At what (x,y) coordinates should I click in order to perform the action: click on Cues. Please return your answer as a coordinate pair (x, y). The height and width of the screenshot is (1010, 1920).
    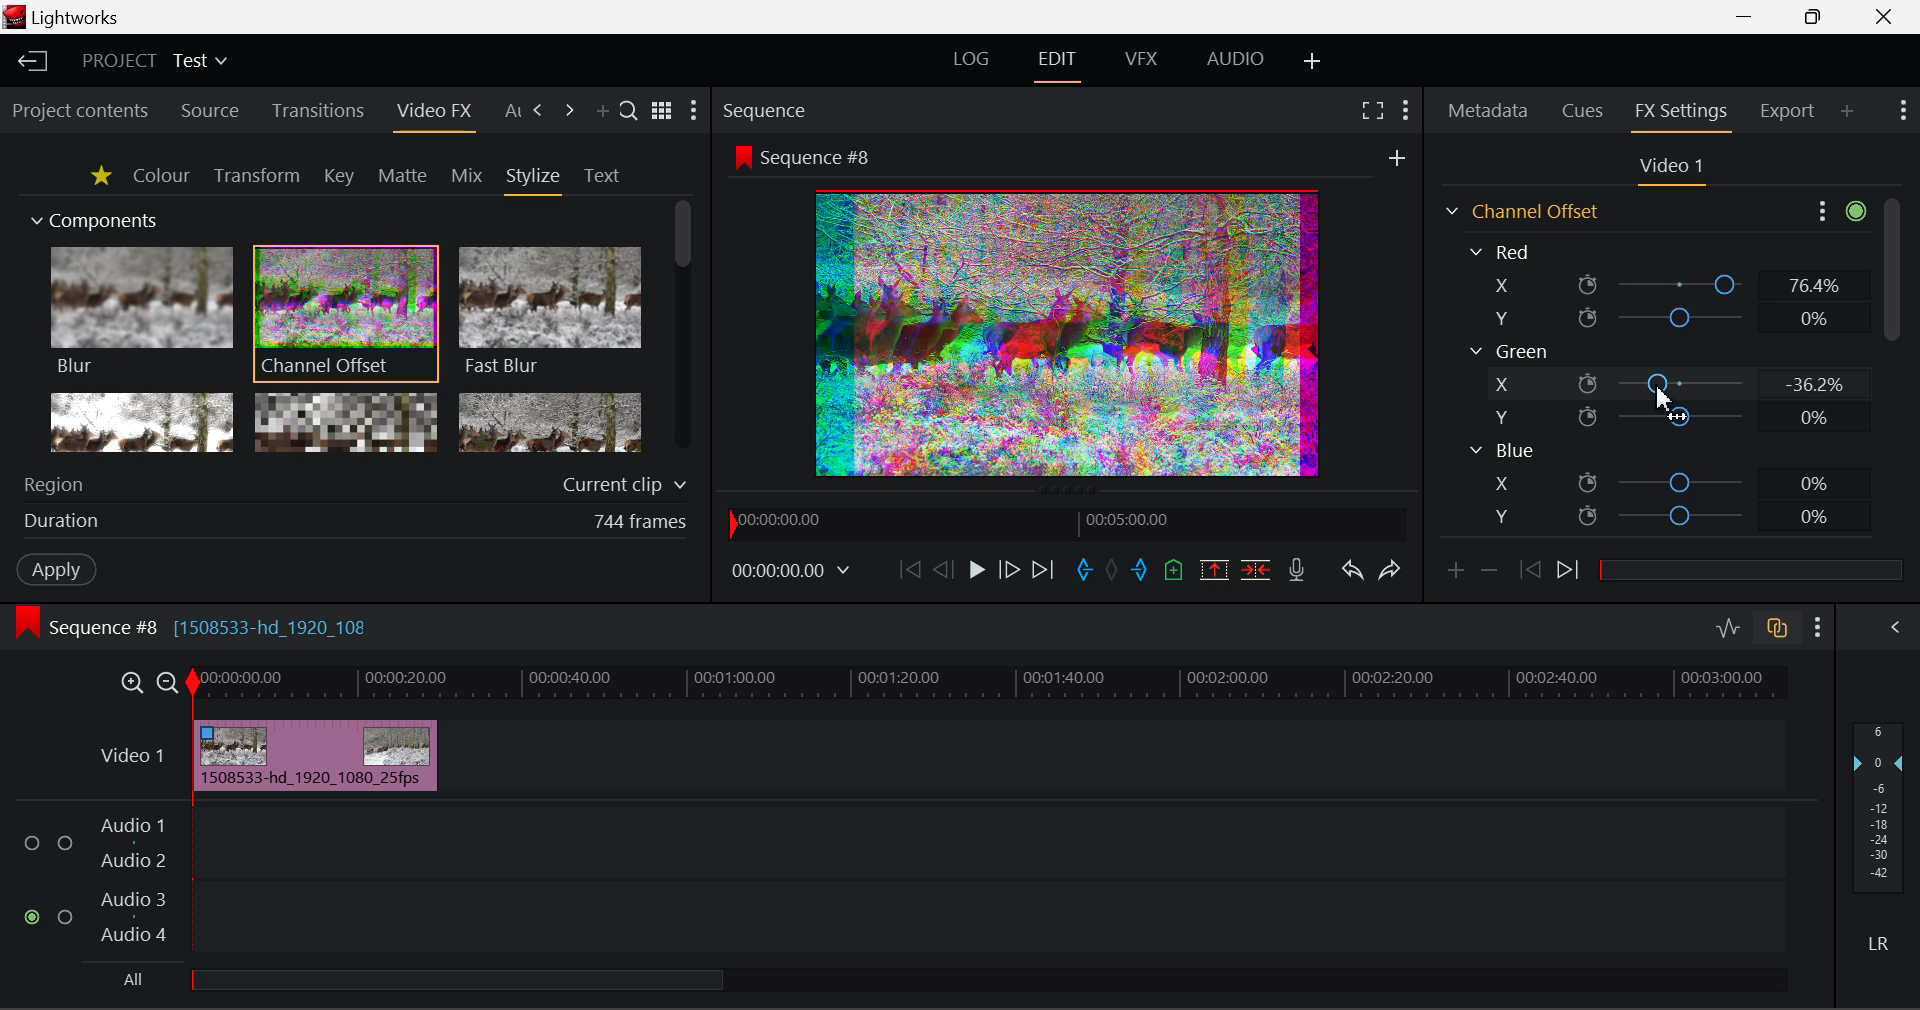
    Looking at the image, I should click on (1582, 110).